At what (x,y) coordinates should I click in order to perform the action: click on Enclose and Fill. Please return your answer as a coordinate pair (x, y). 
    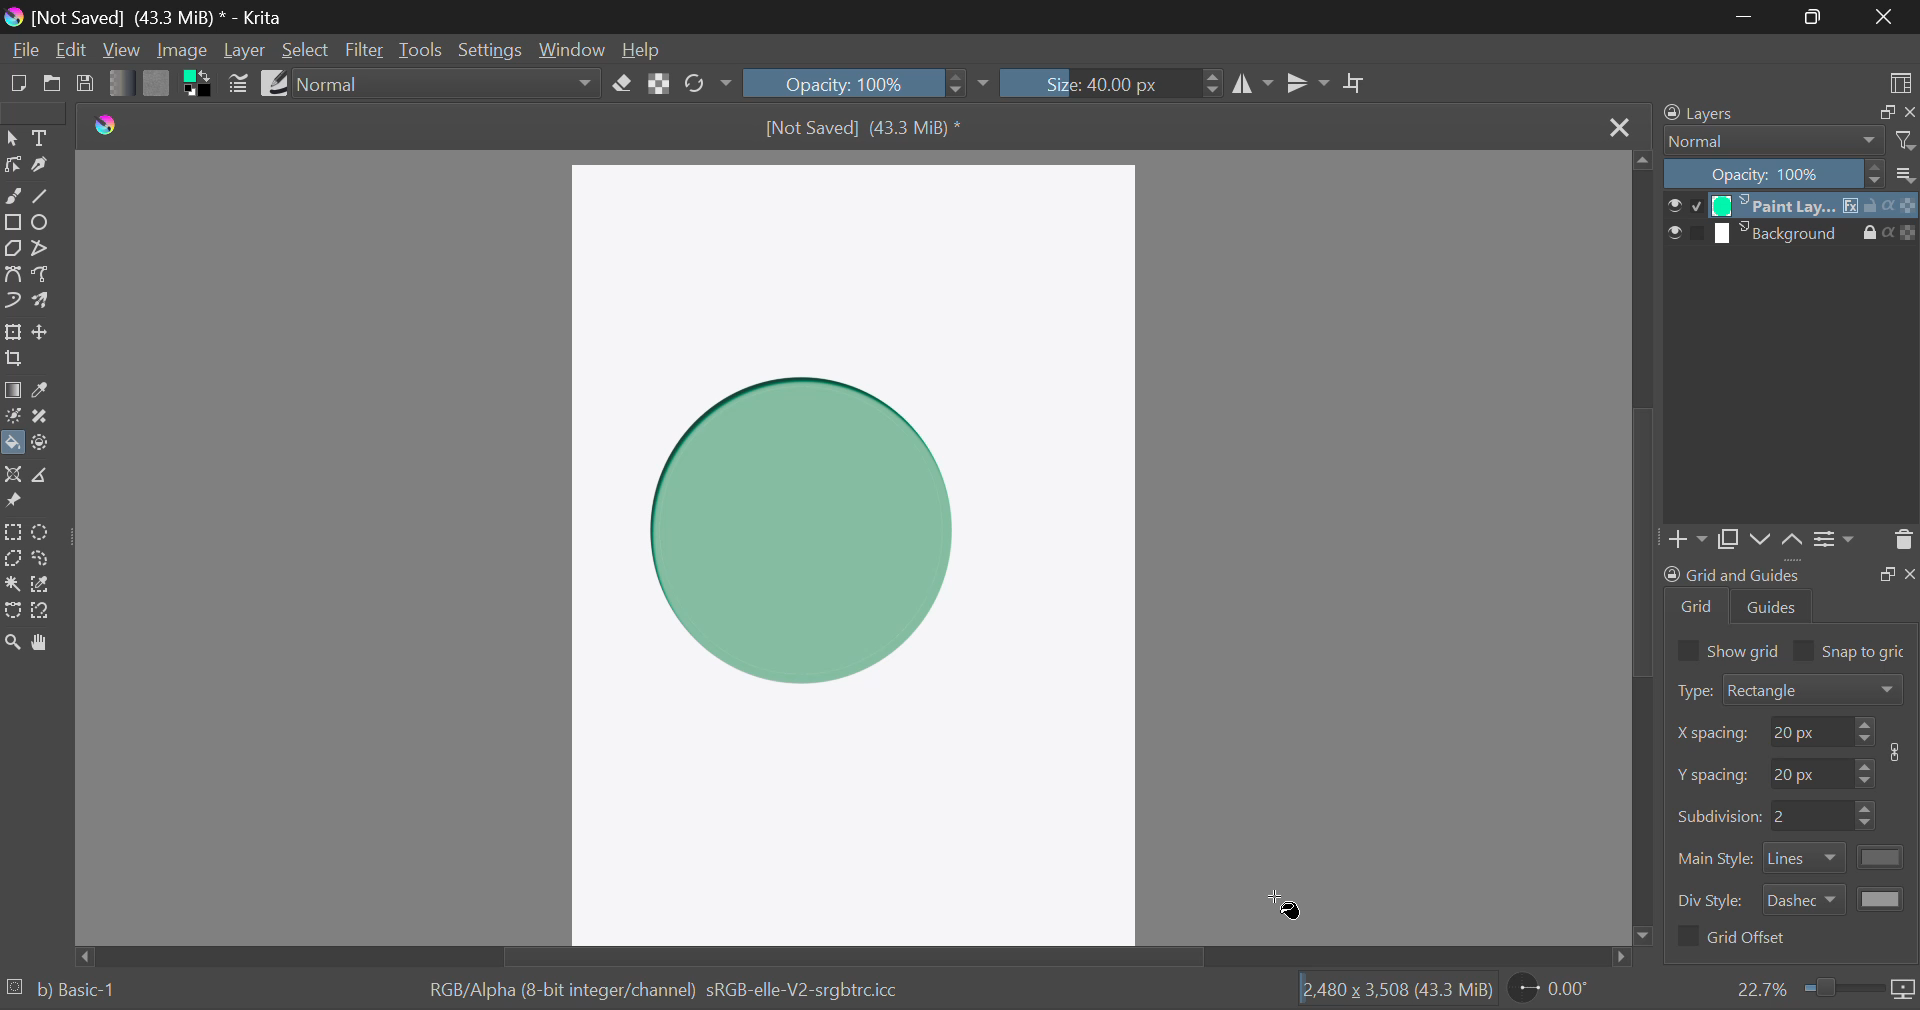
    Looking at the image, I should click on (43, 444).